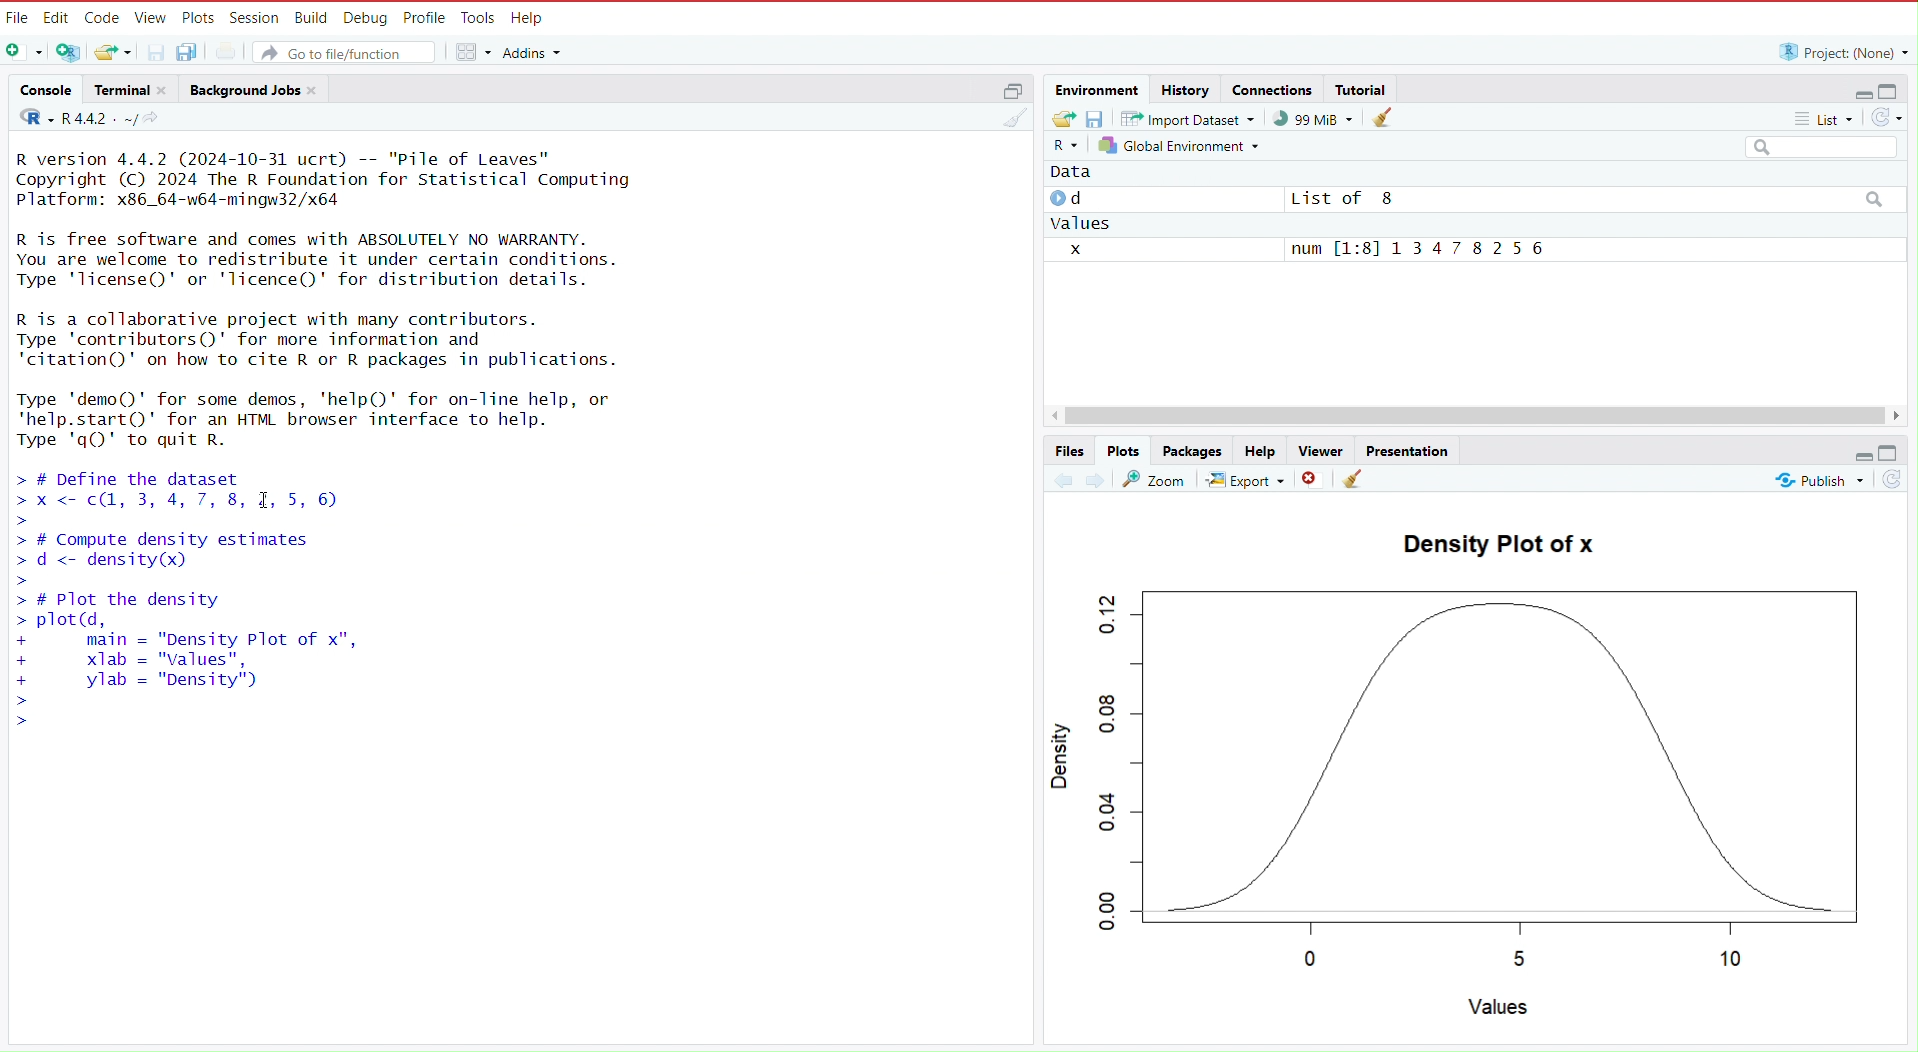  What do you see at coordinates (297, 490) in the screenshot?
I see `code to define the dataset` at bounding box center [297, 490].